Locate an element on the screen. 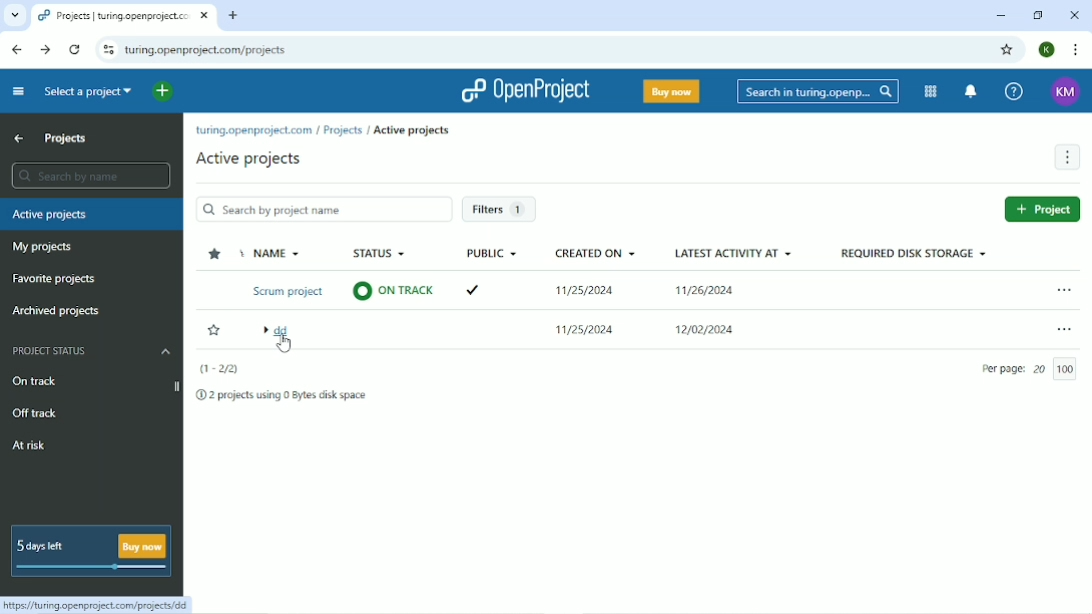 The height and width of the screenshot is (614, 1092). 11/25/2024 is located at coordinates (584, 330).